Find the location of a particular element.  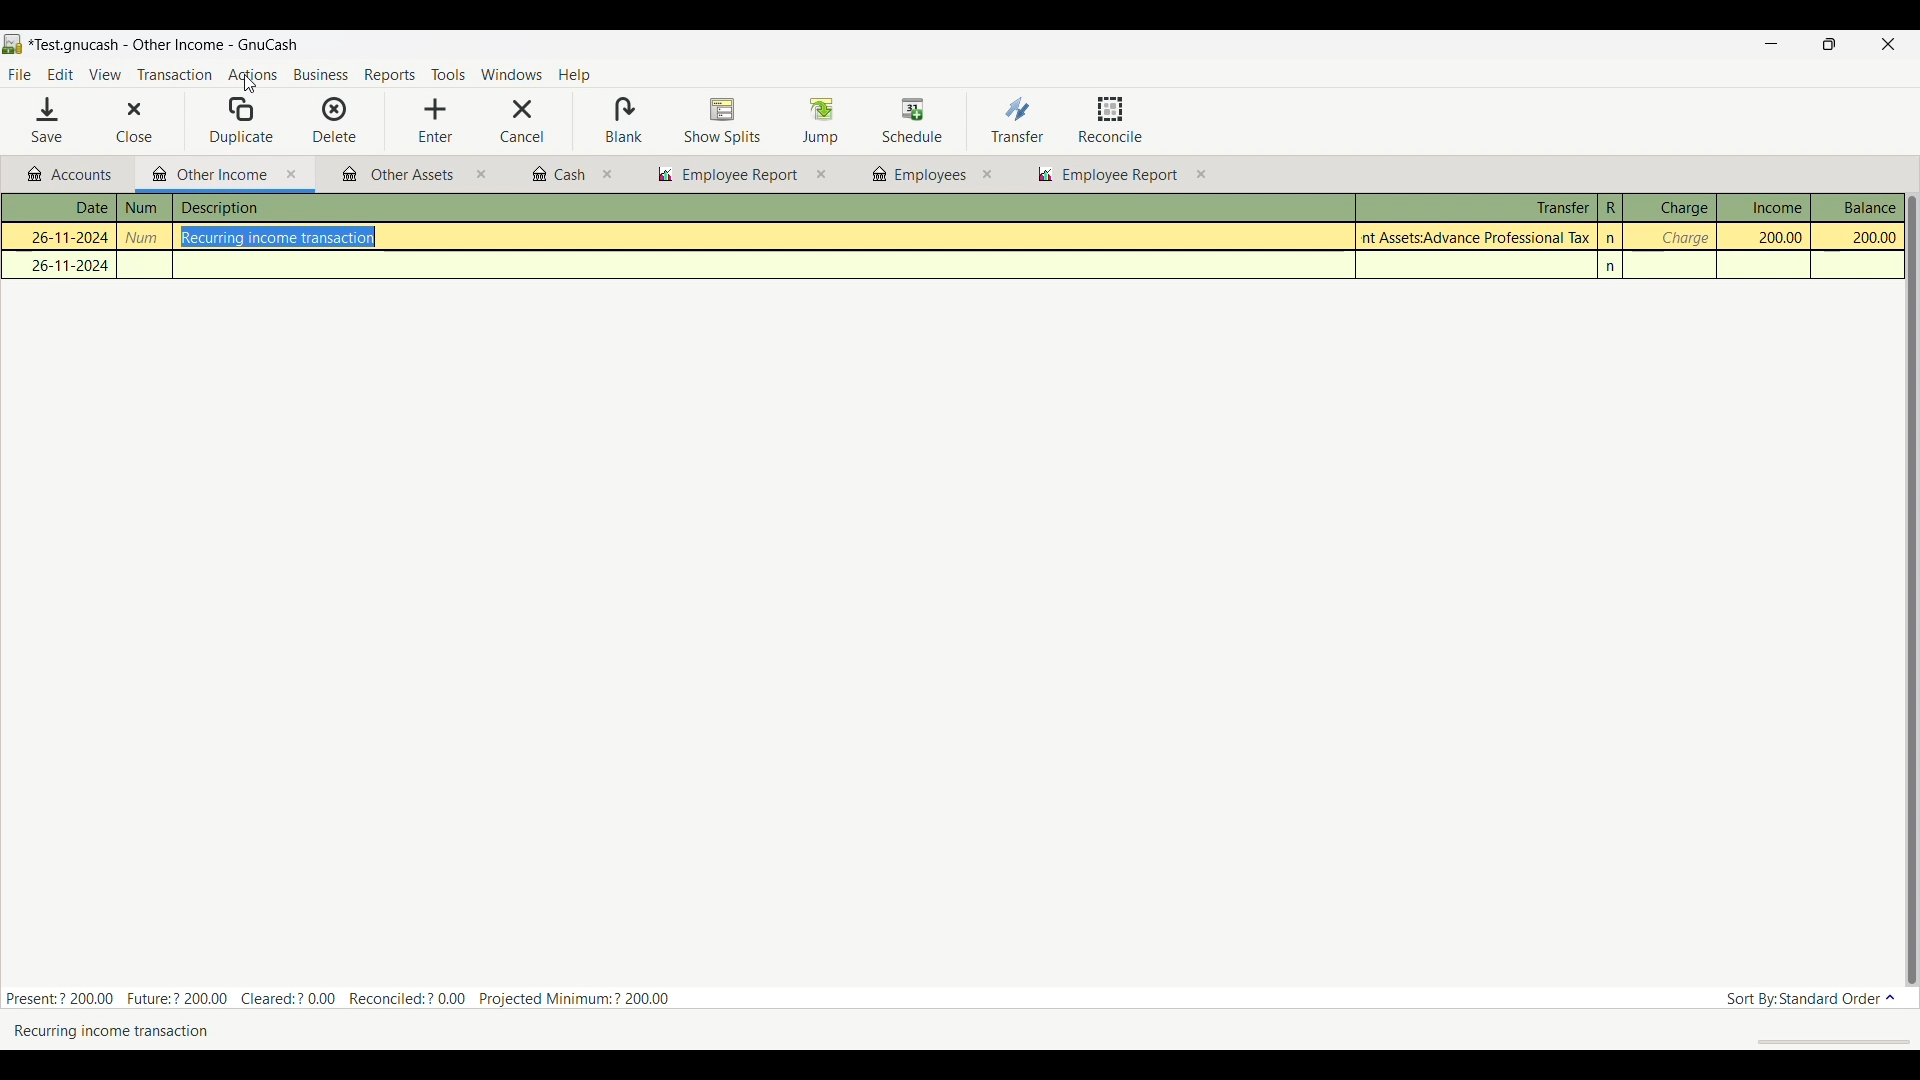

View menu is located at coordinates (104, 75).